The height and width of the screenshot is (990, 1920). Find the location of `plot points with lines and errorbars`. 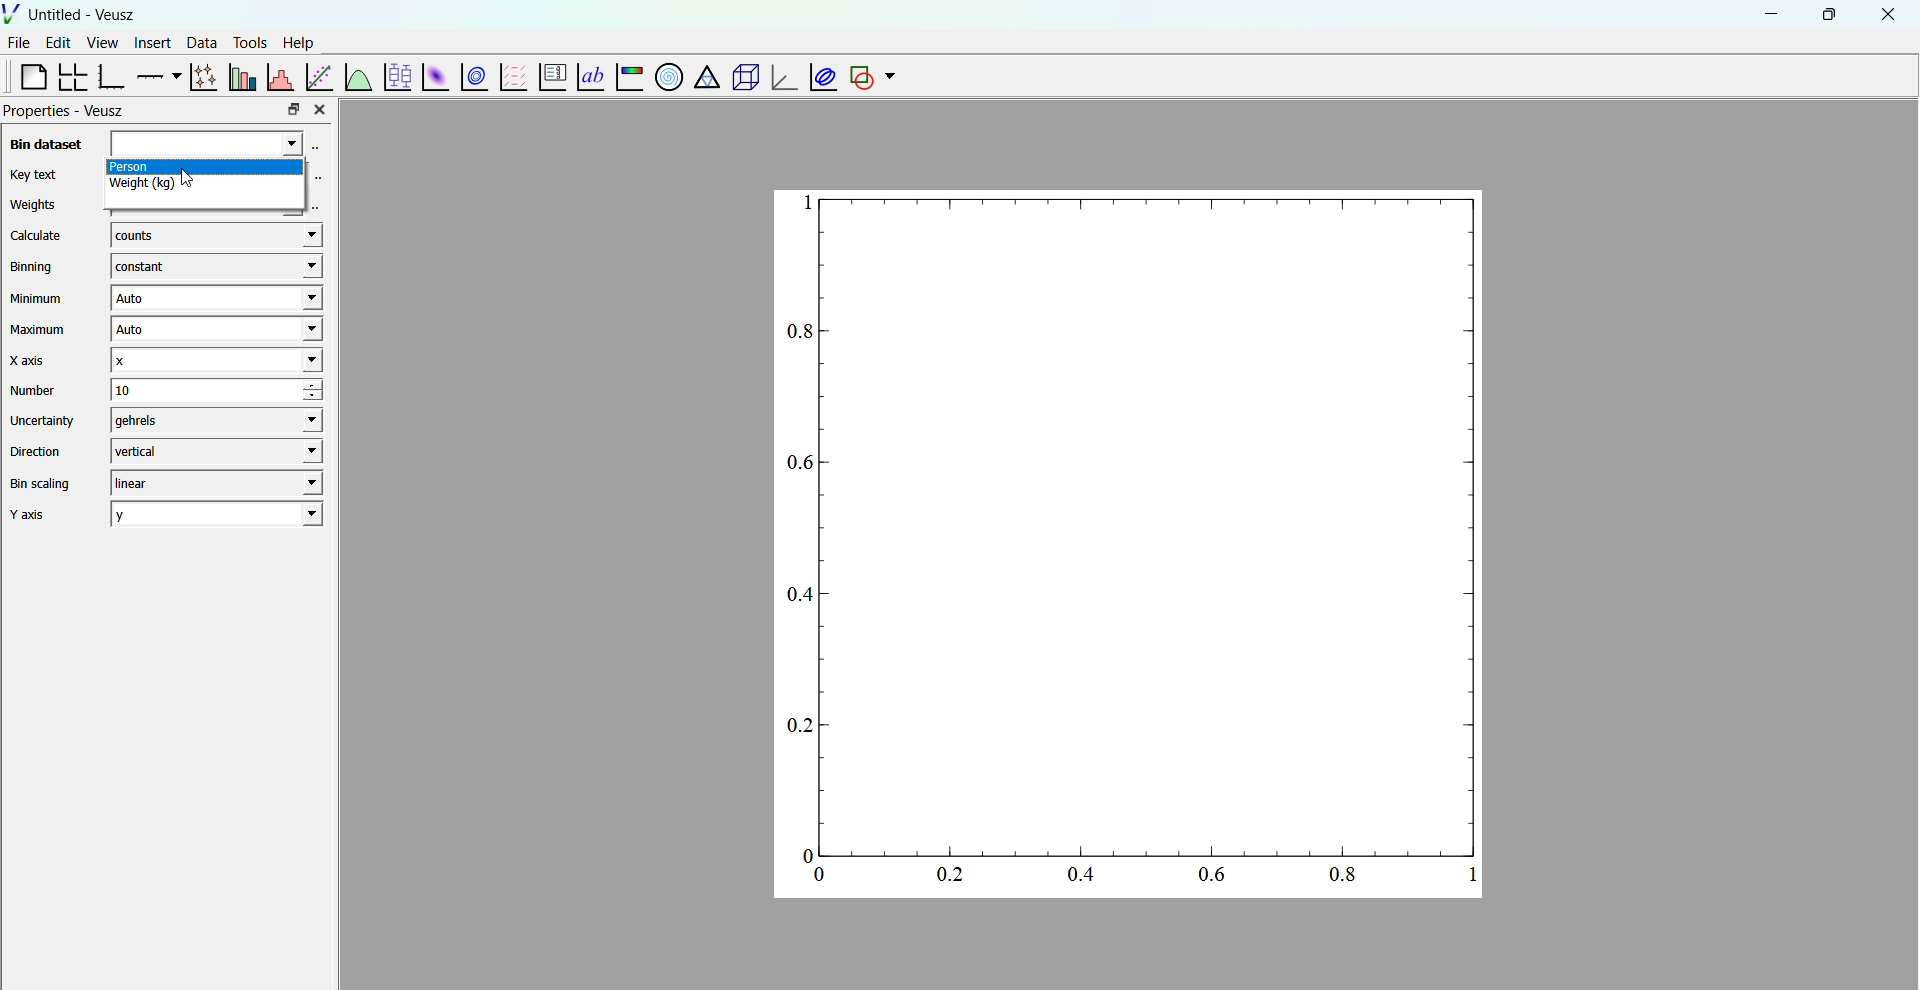

plot points with lines and errorbars is located at coordinates (201, 77).